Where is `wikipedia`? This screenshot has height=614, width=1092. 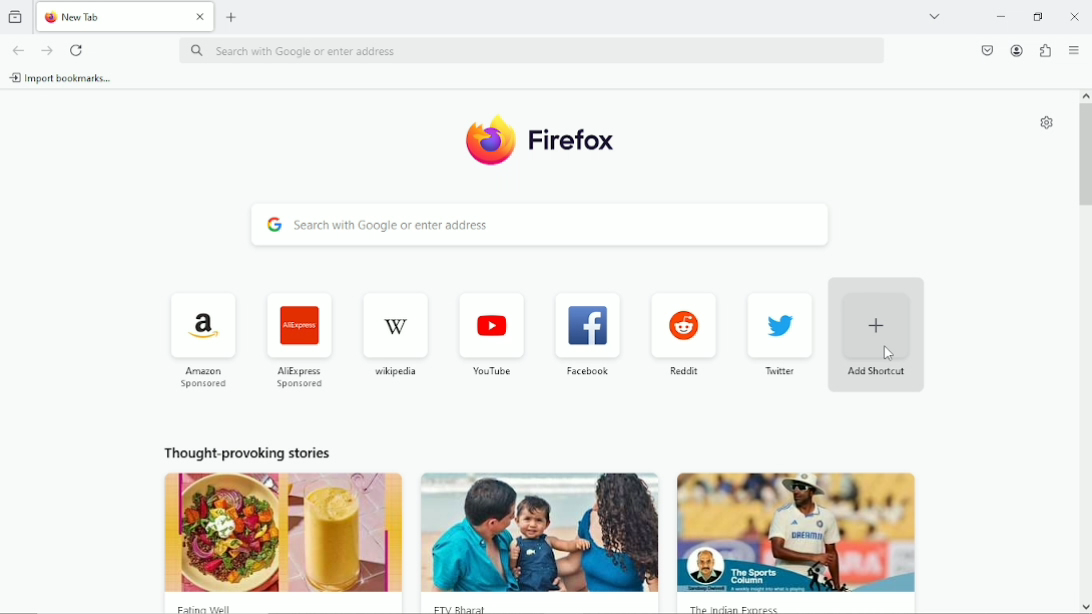
wikipedia is located at coordinates (394, 334).